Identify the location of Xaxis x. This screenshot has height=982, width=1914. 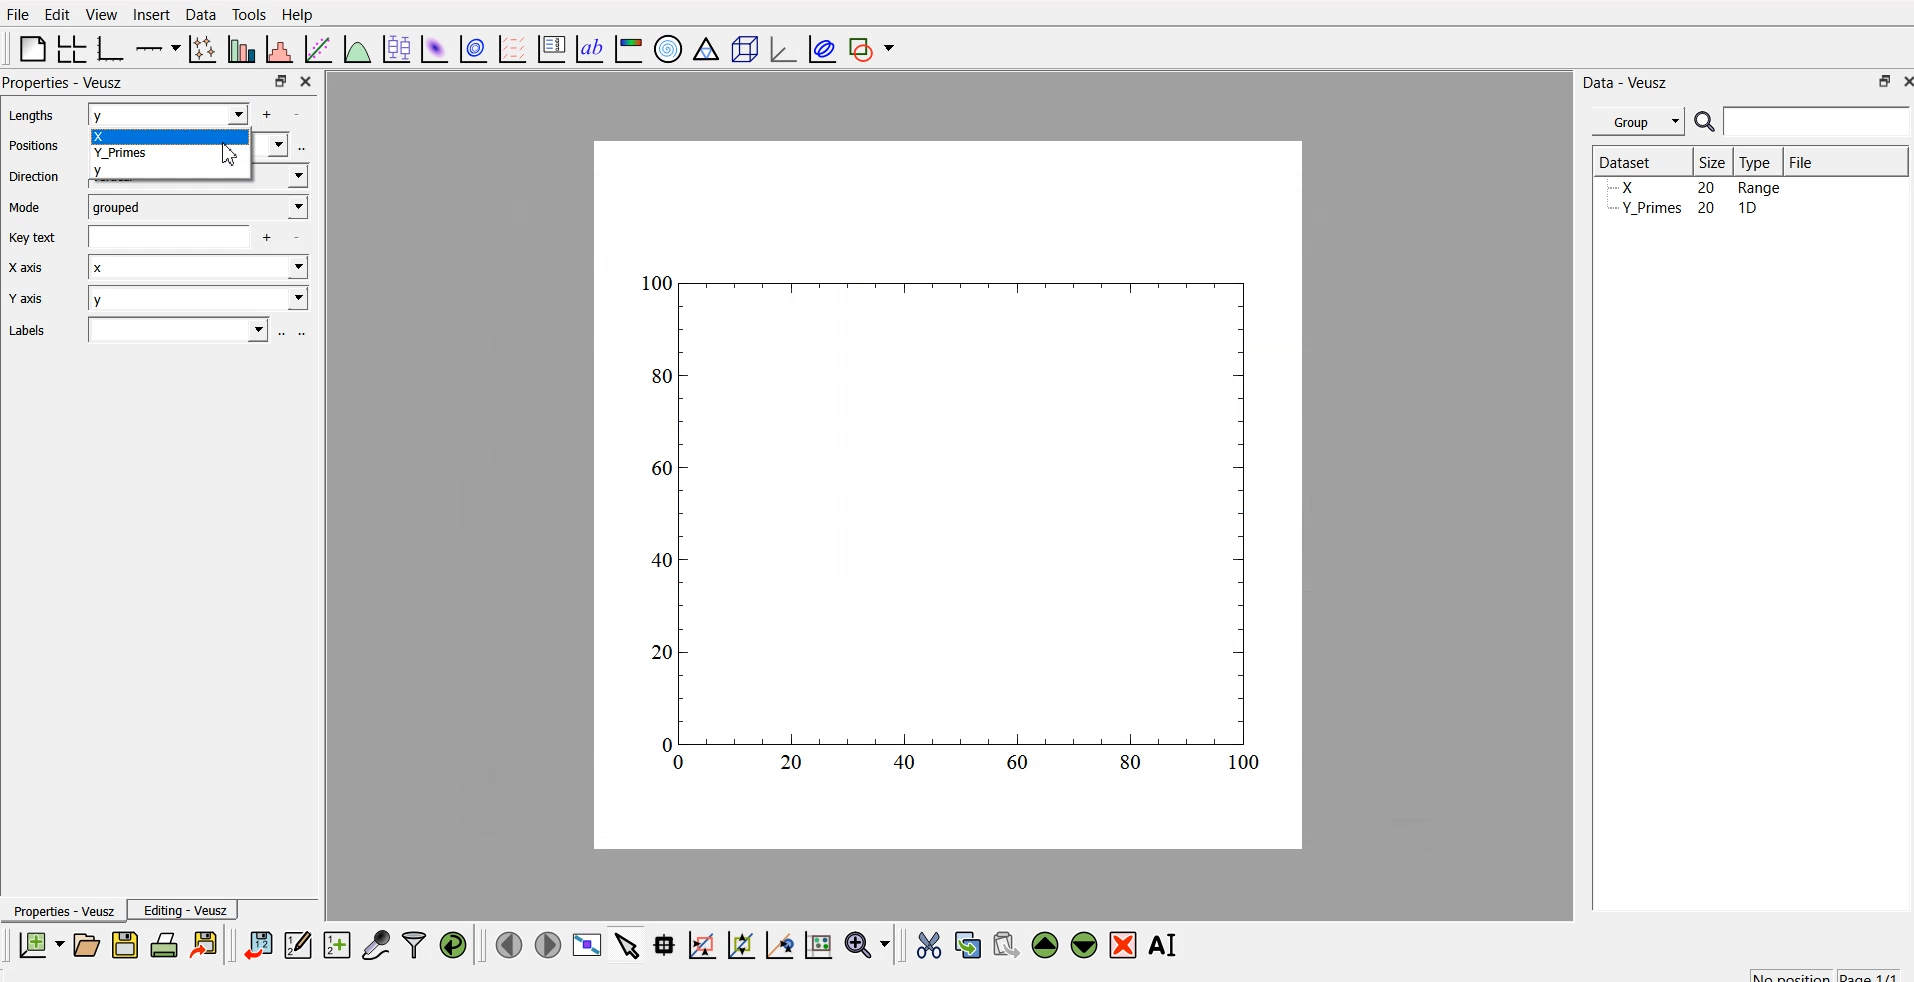
(164, 270).